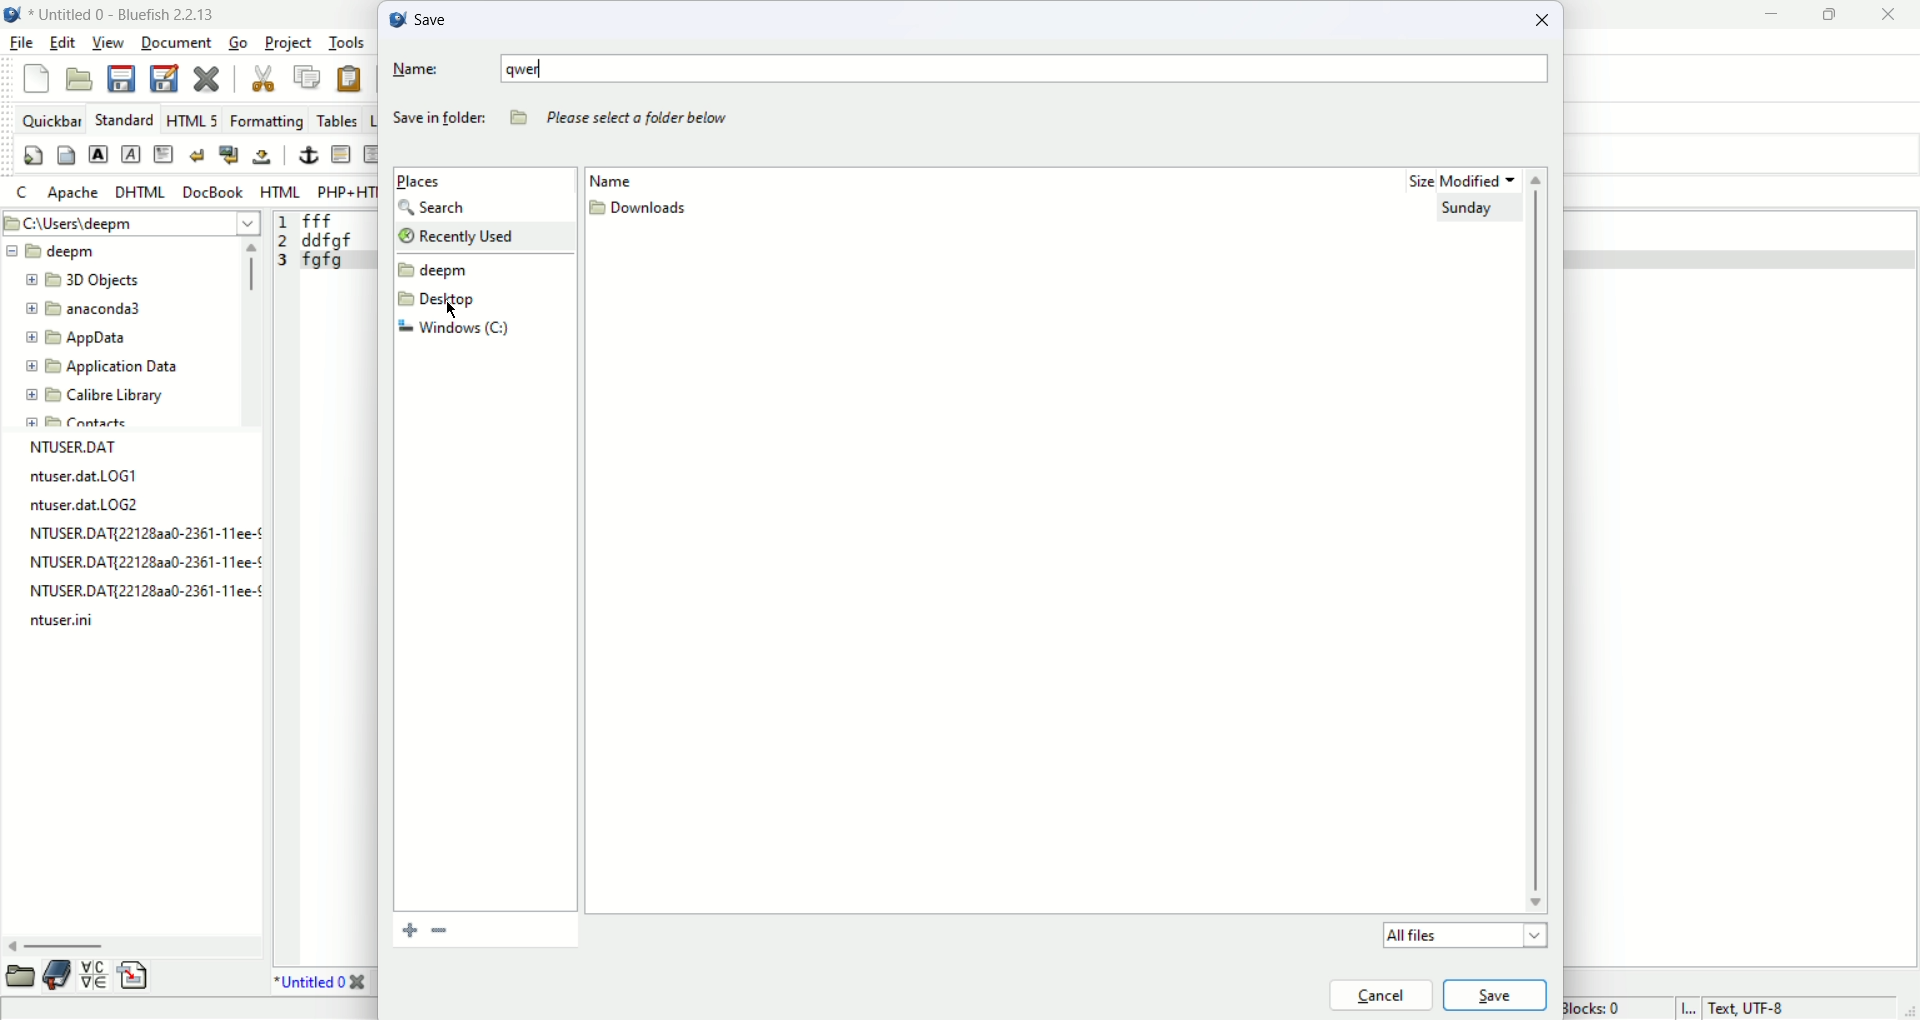  Describe the element at coordinates (1727, 1008) in the screenshot. I see `text, UTF-8` at that location.